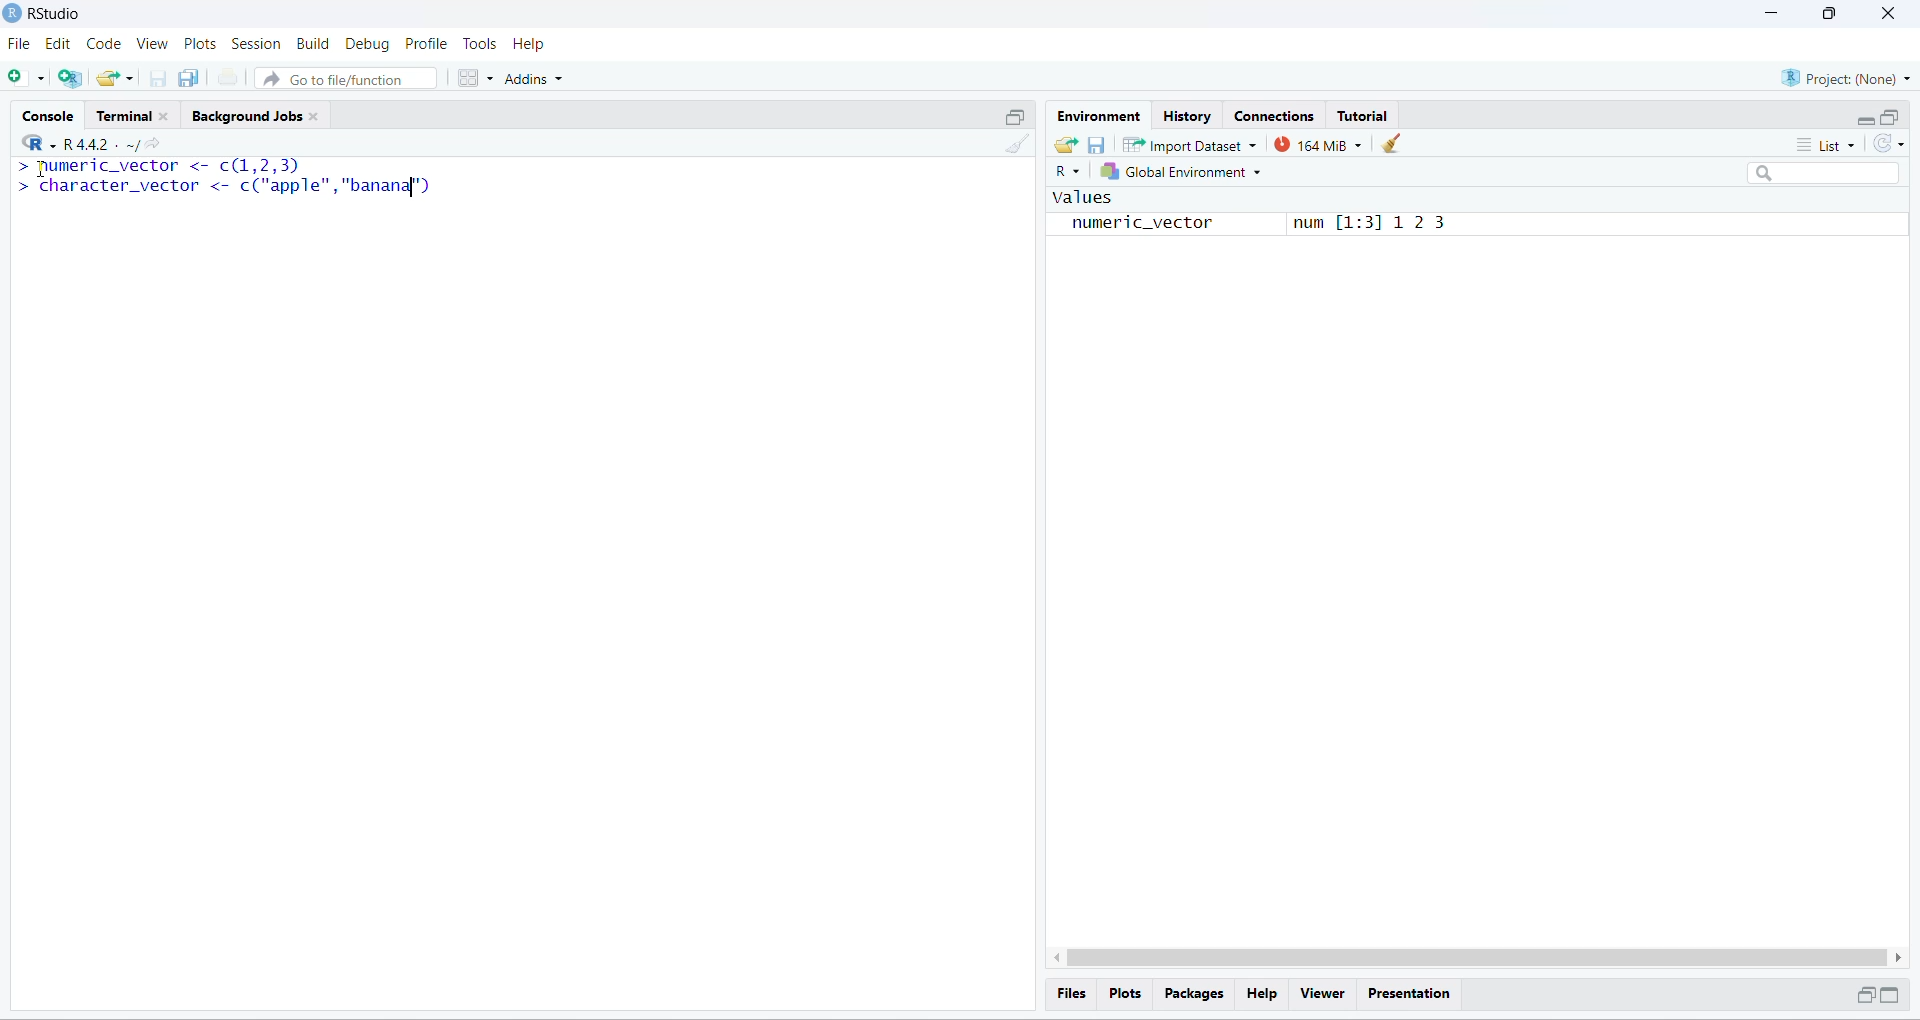 The height and width of the screenshot is (1020, 1920). Describe the element at coordinates (1767, 13) in the screenshot. I see `minimize` at that location.